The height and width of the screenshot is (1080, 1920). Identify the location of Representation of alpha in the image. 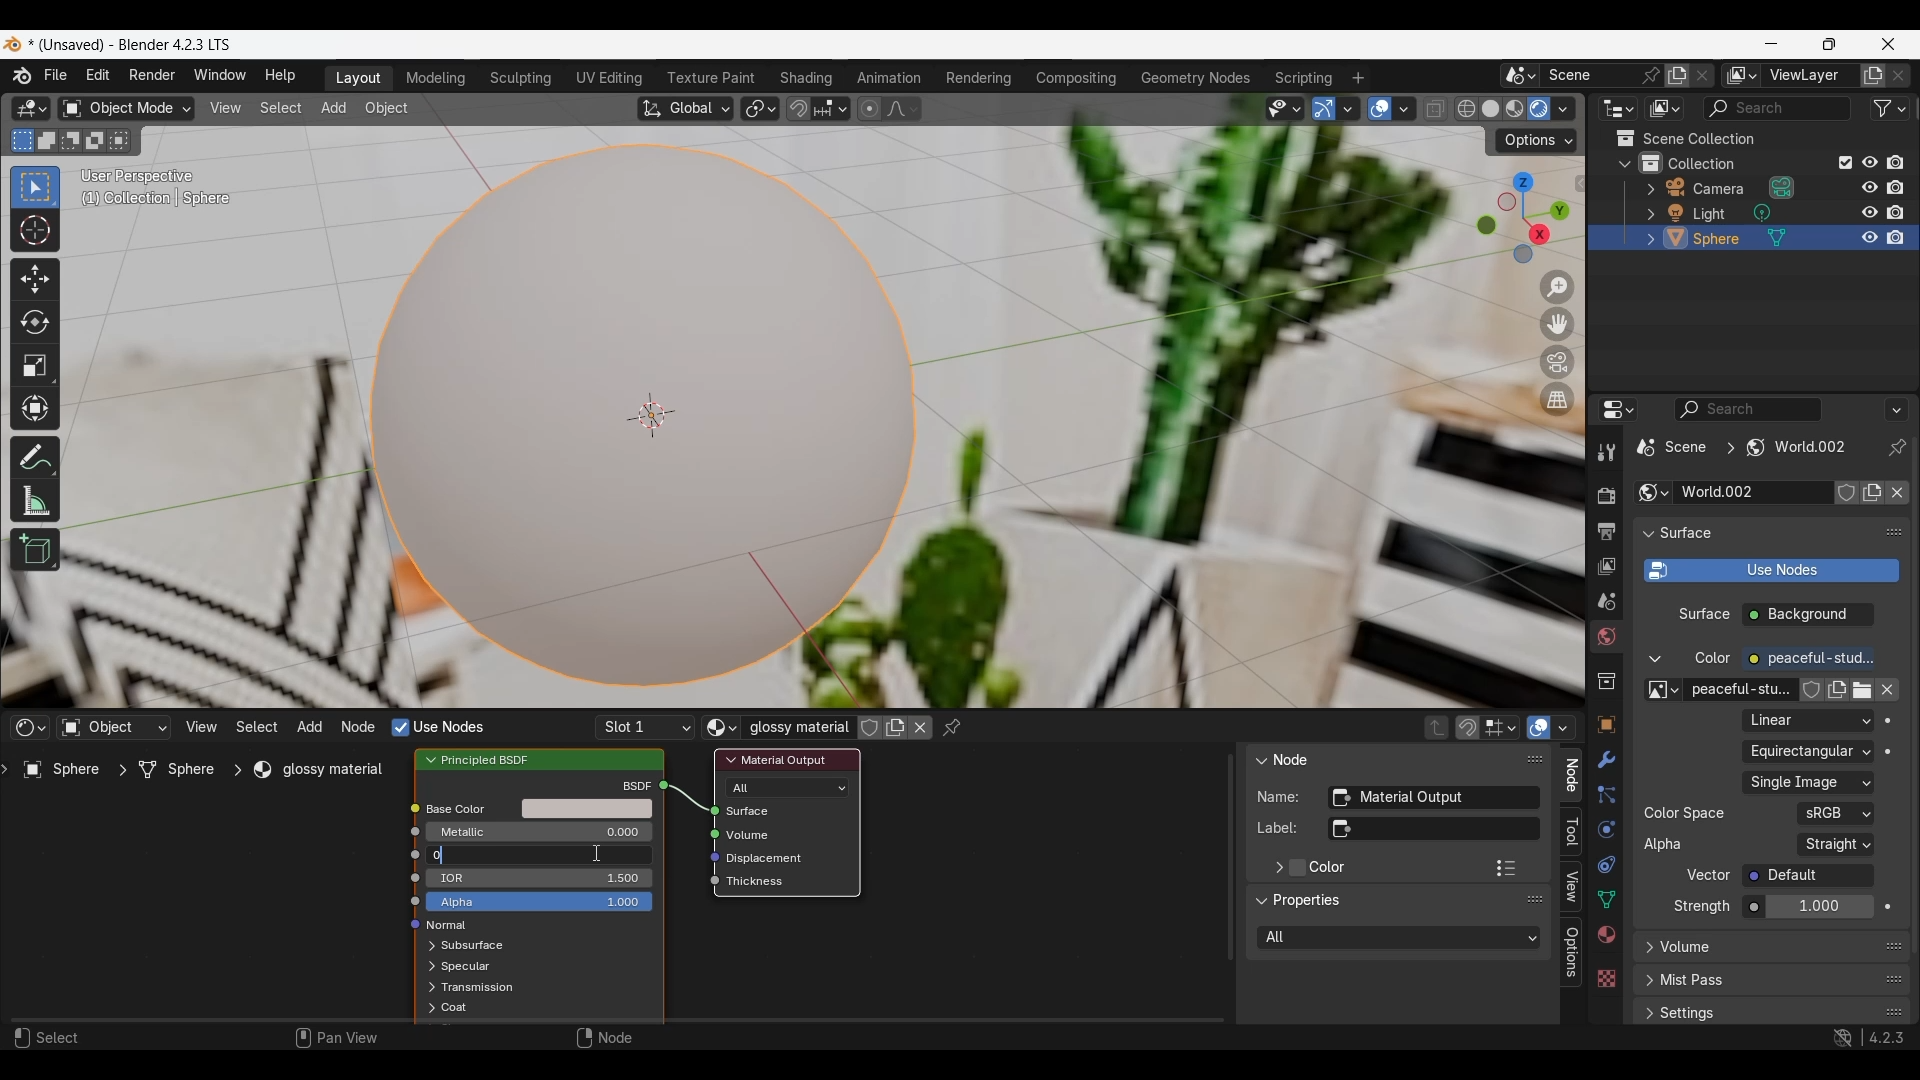
(1836, 844).